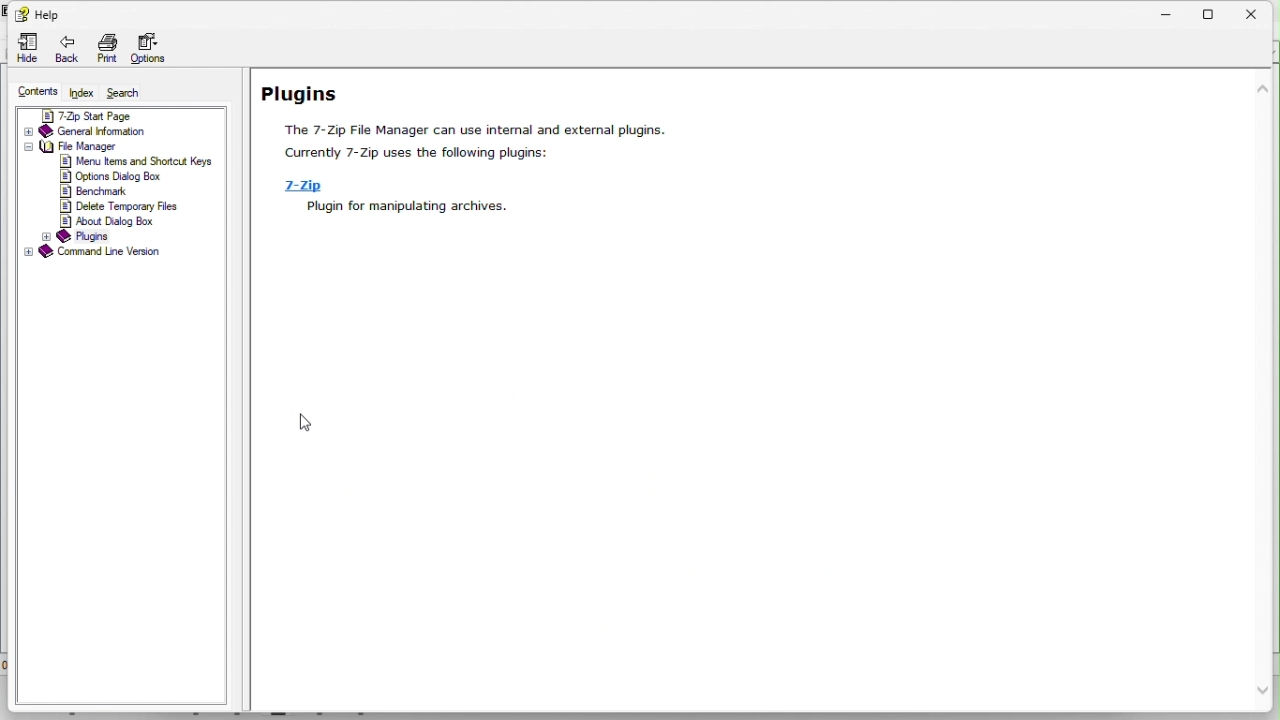  Describe the element at coordinates (306, 92) in the screenshot. I see `Plugins` at that location.